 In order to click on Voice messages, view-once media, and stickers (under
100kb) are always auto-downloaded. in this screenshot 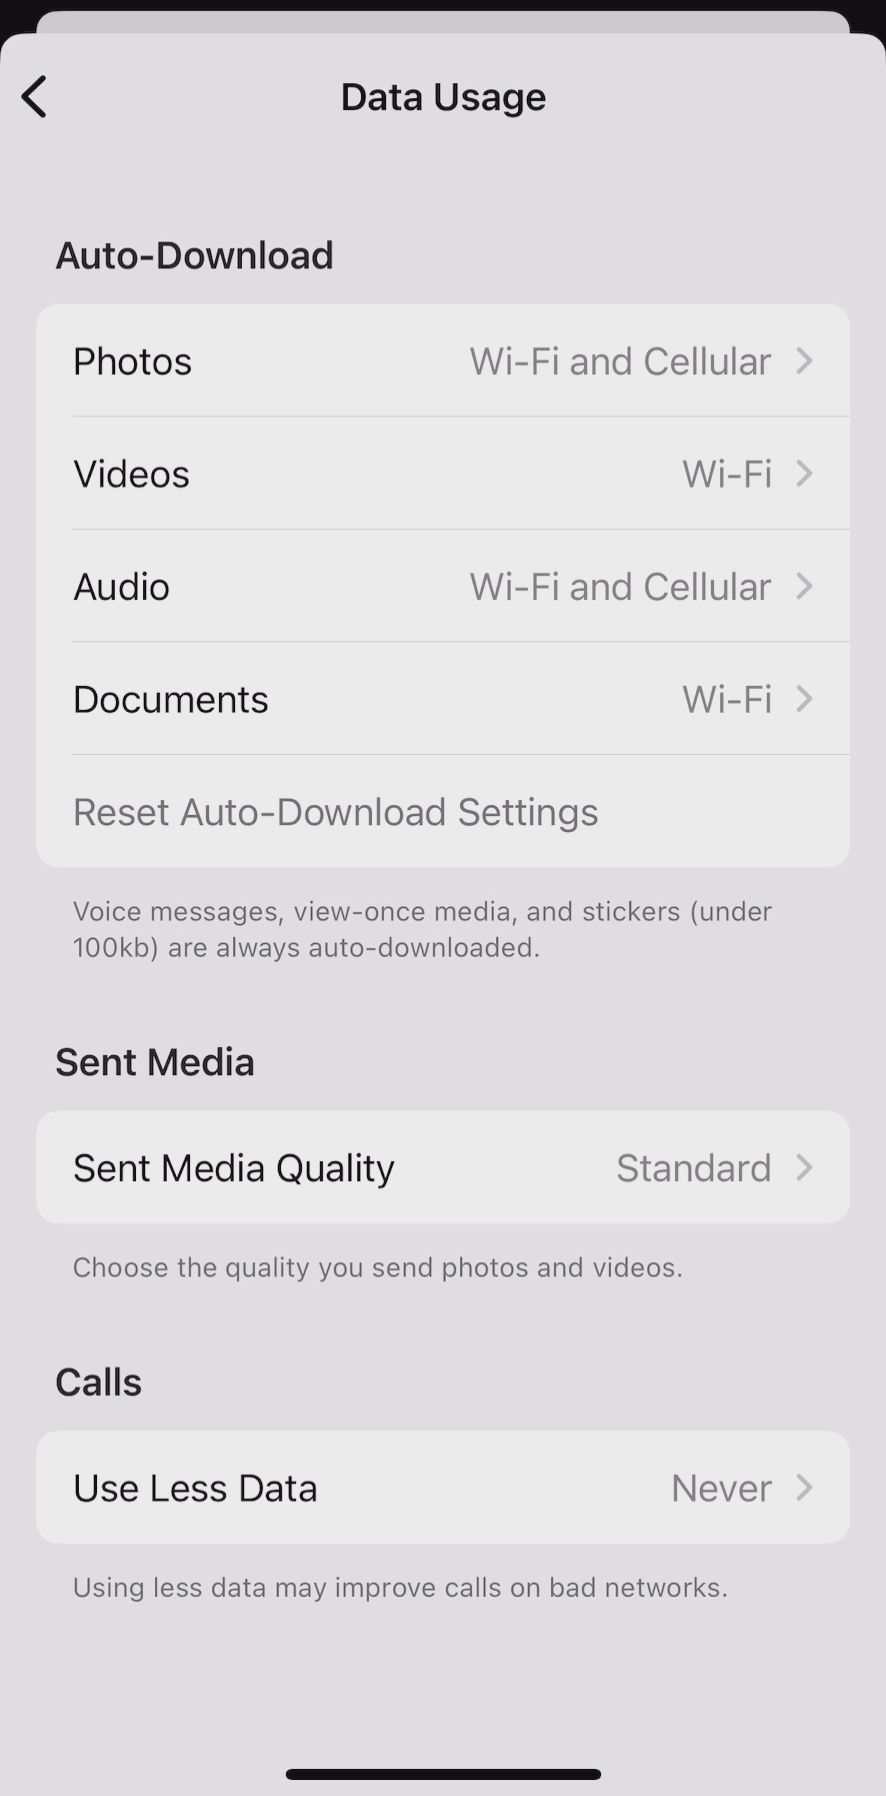, I will do `click(454, 935)`.